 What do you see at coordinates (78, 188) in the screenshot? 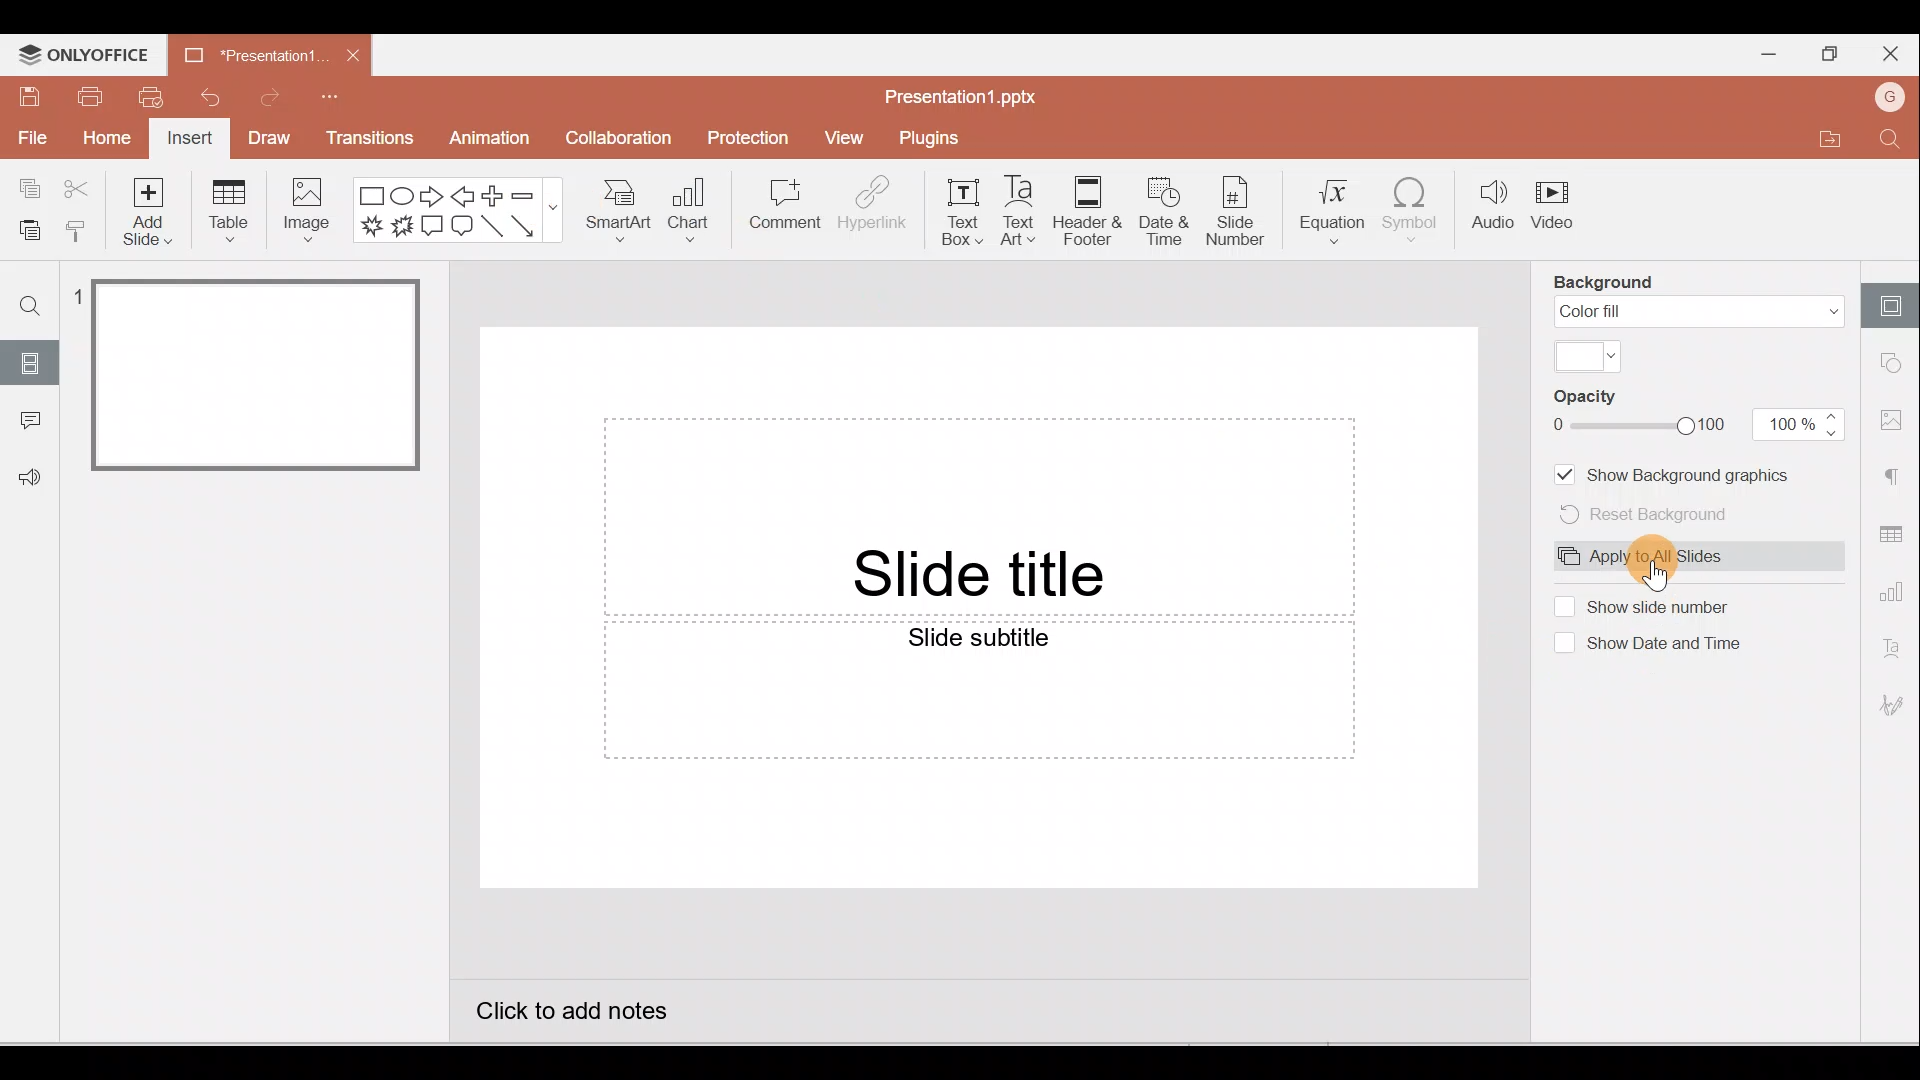
I see `Cut` at bounding box center [78, 188].